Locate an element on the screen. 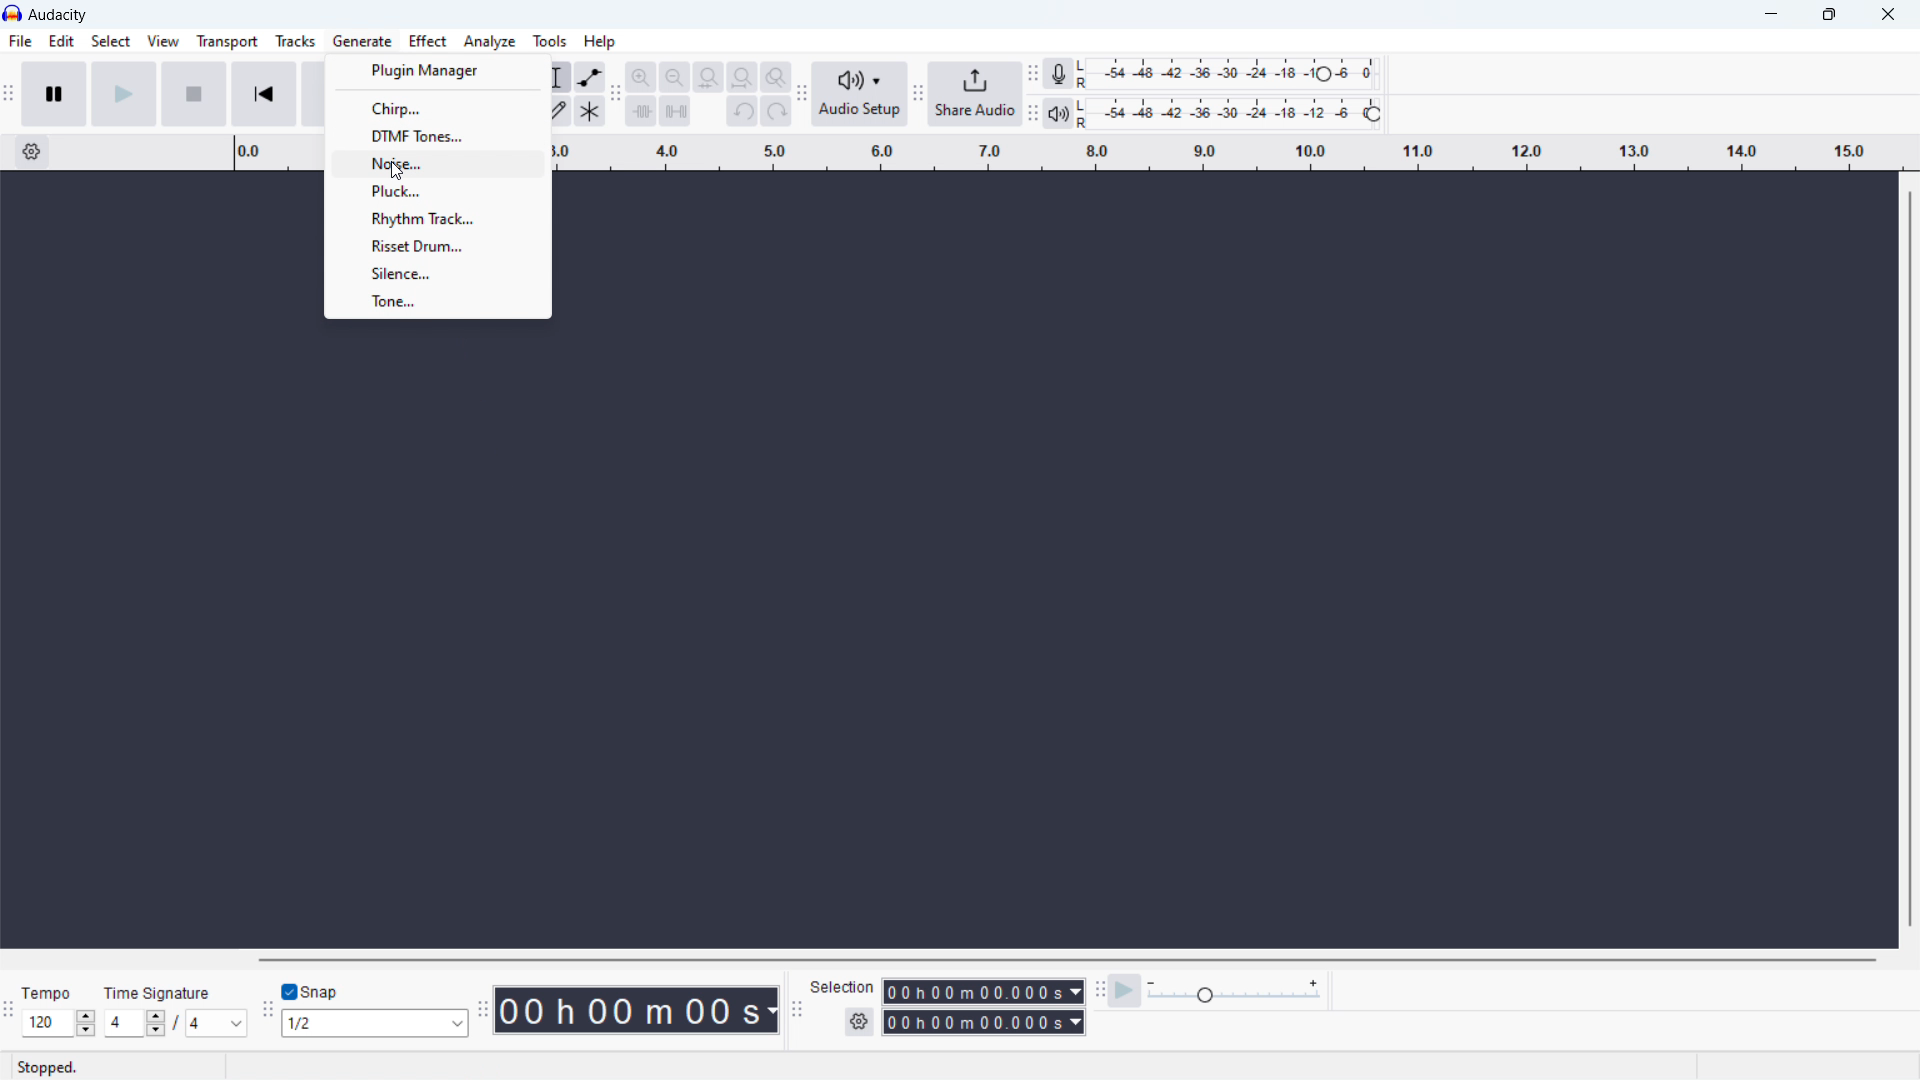  zoom in is located at coordinates (642, 77).